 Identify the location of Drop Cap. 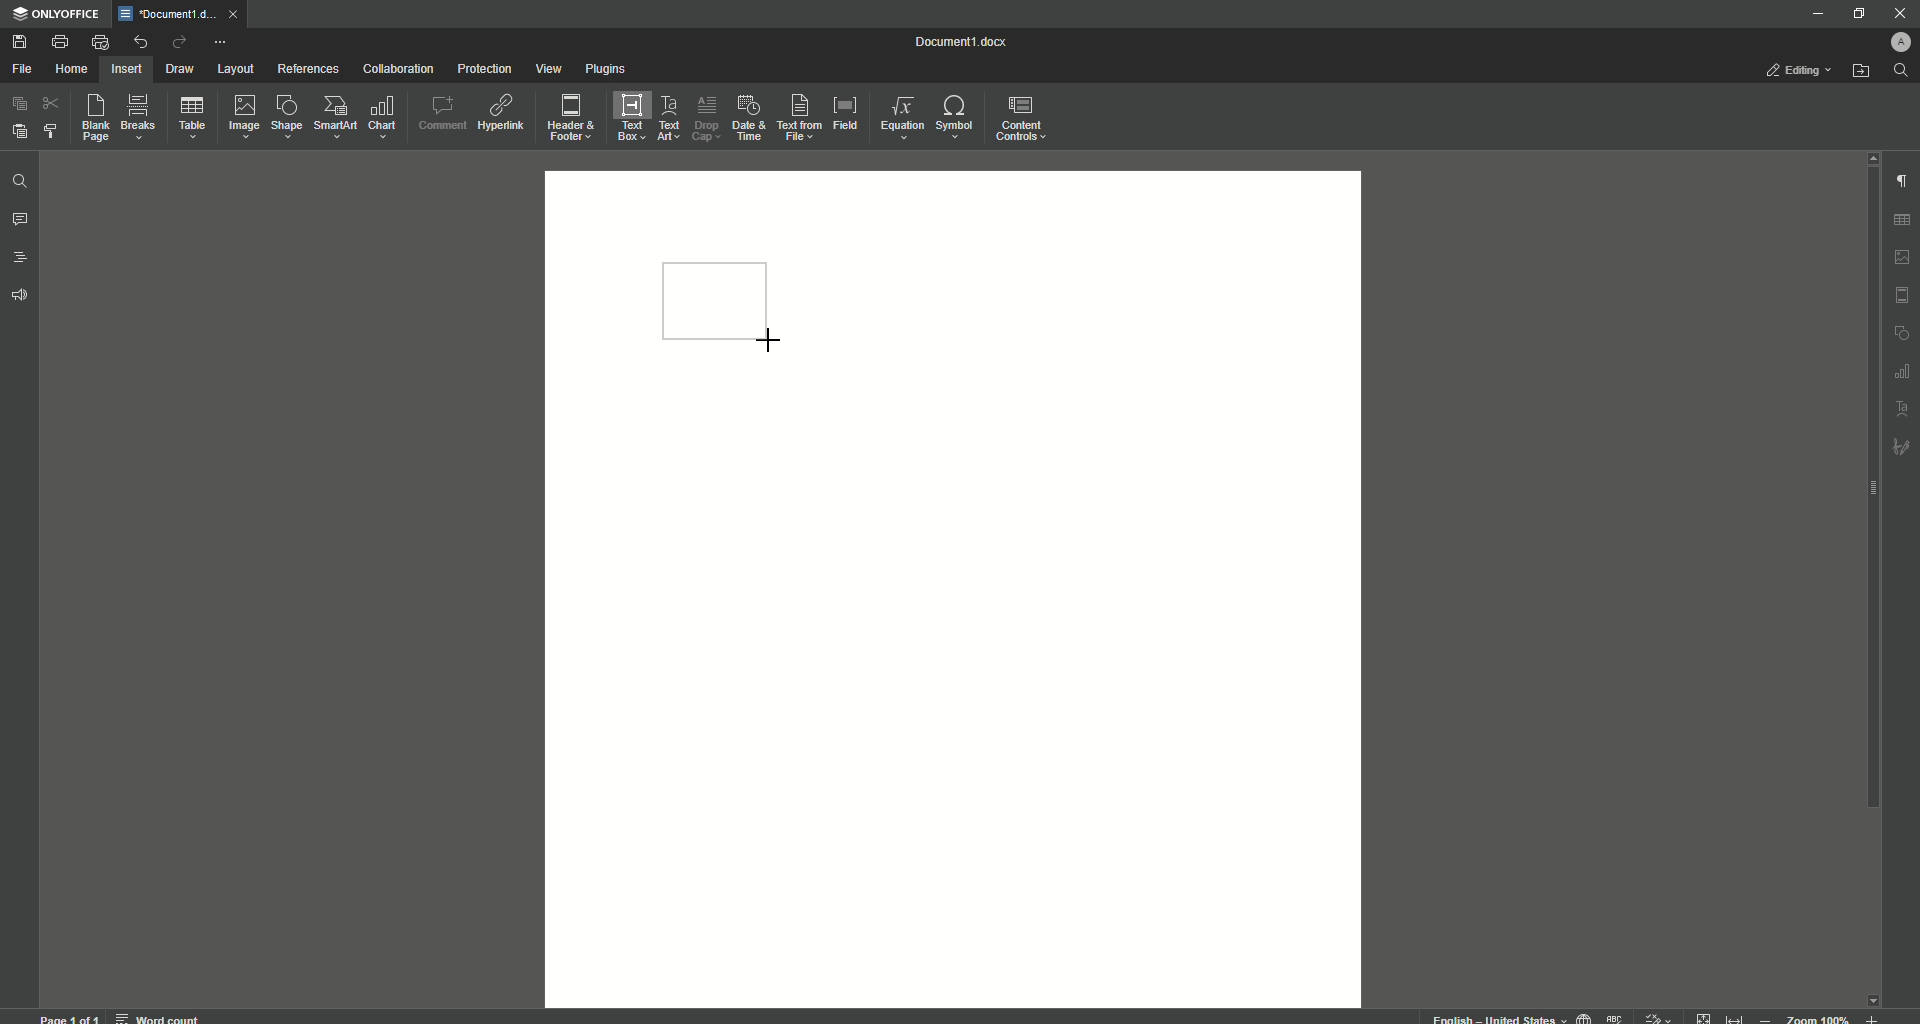
(704, 114).